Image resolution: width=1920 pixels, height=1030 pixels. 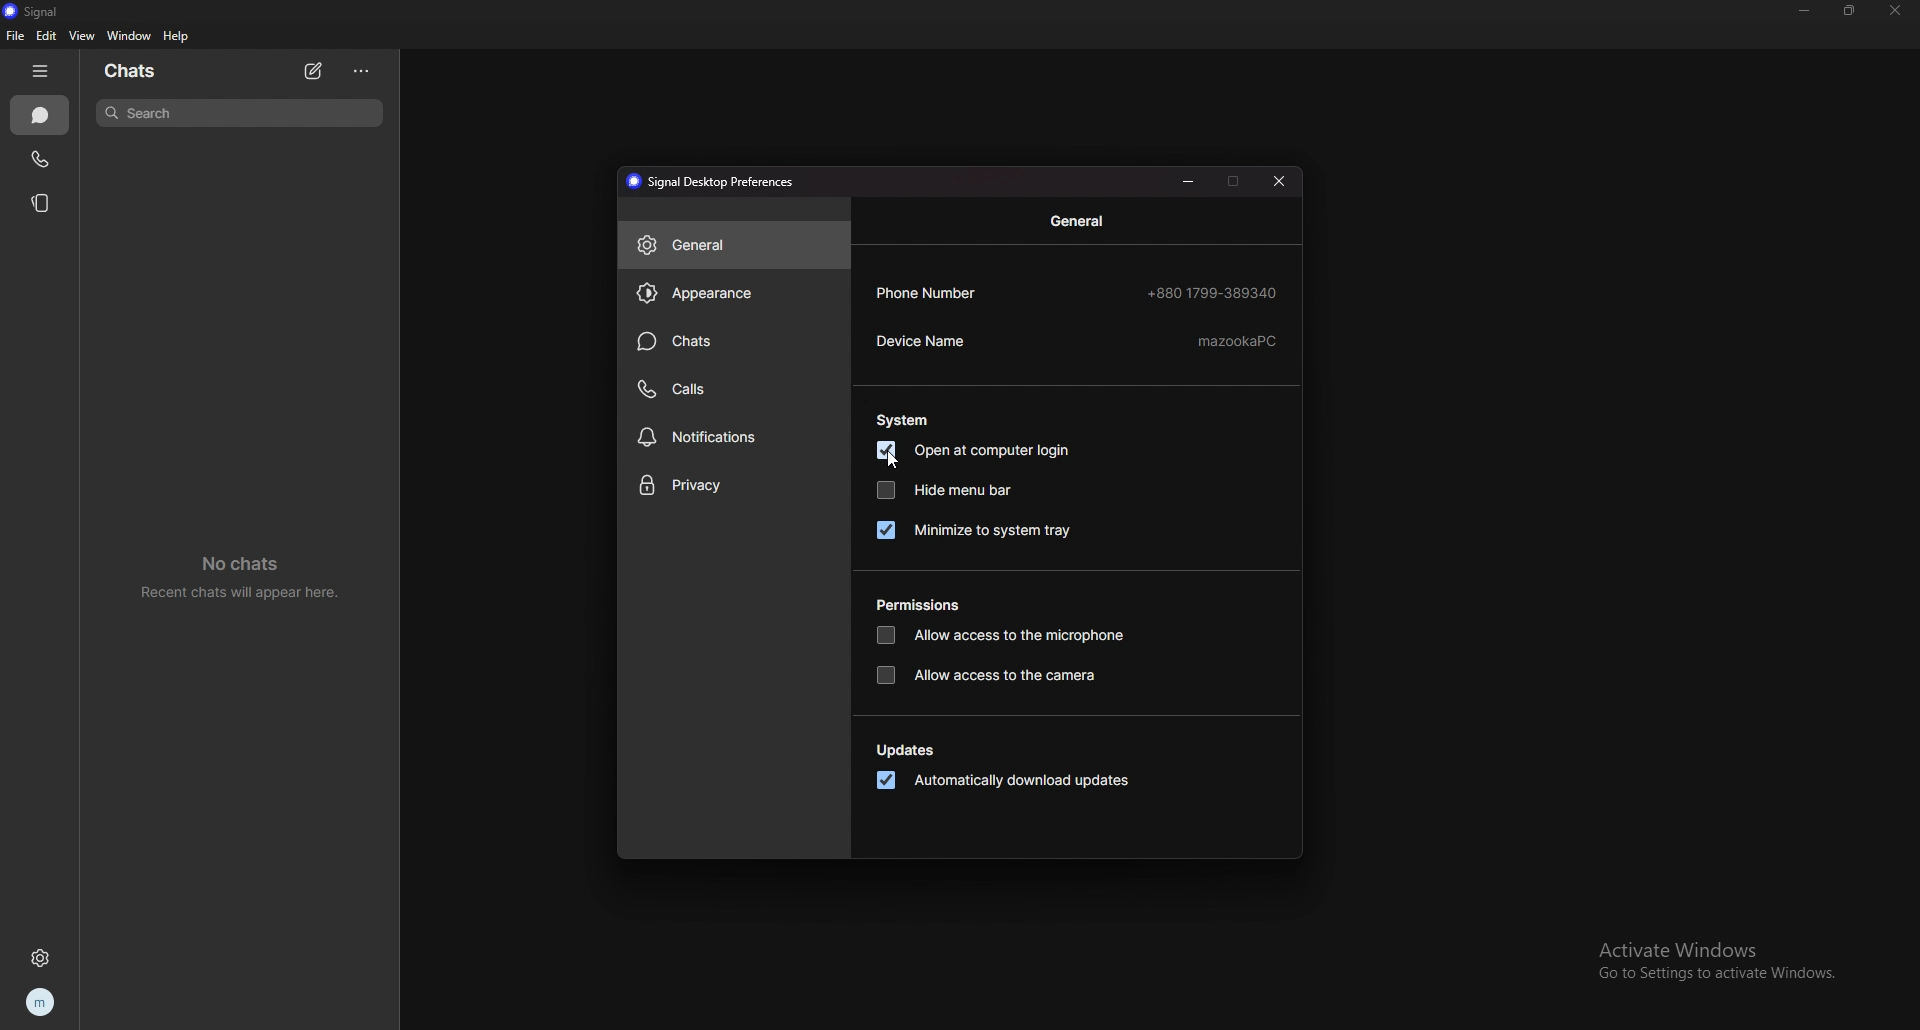 What do you see at coordinates (1083, 221) in the screenshot?
I see `general` at bounding box center [1083, 221].